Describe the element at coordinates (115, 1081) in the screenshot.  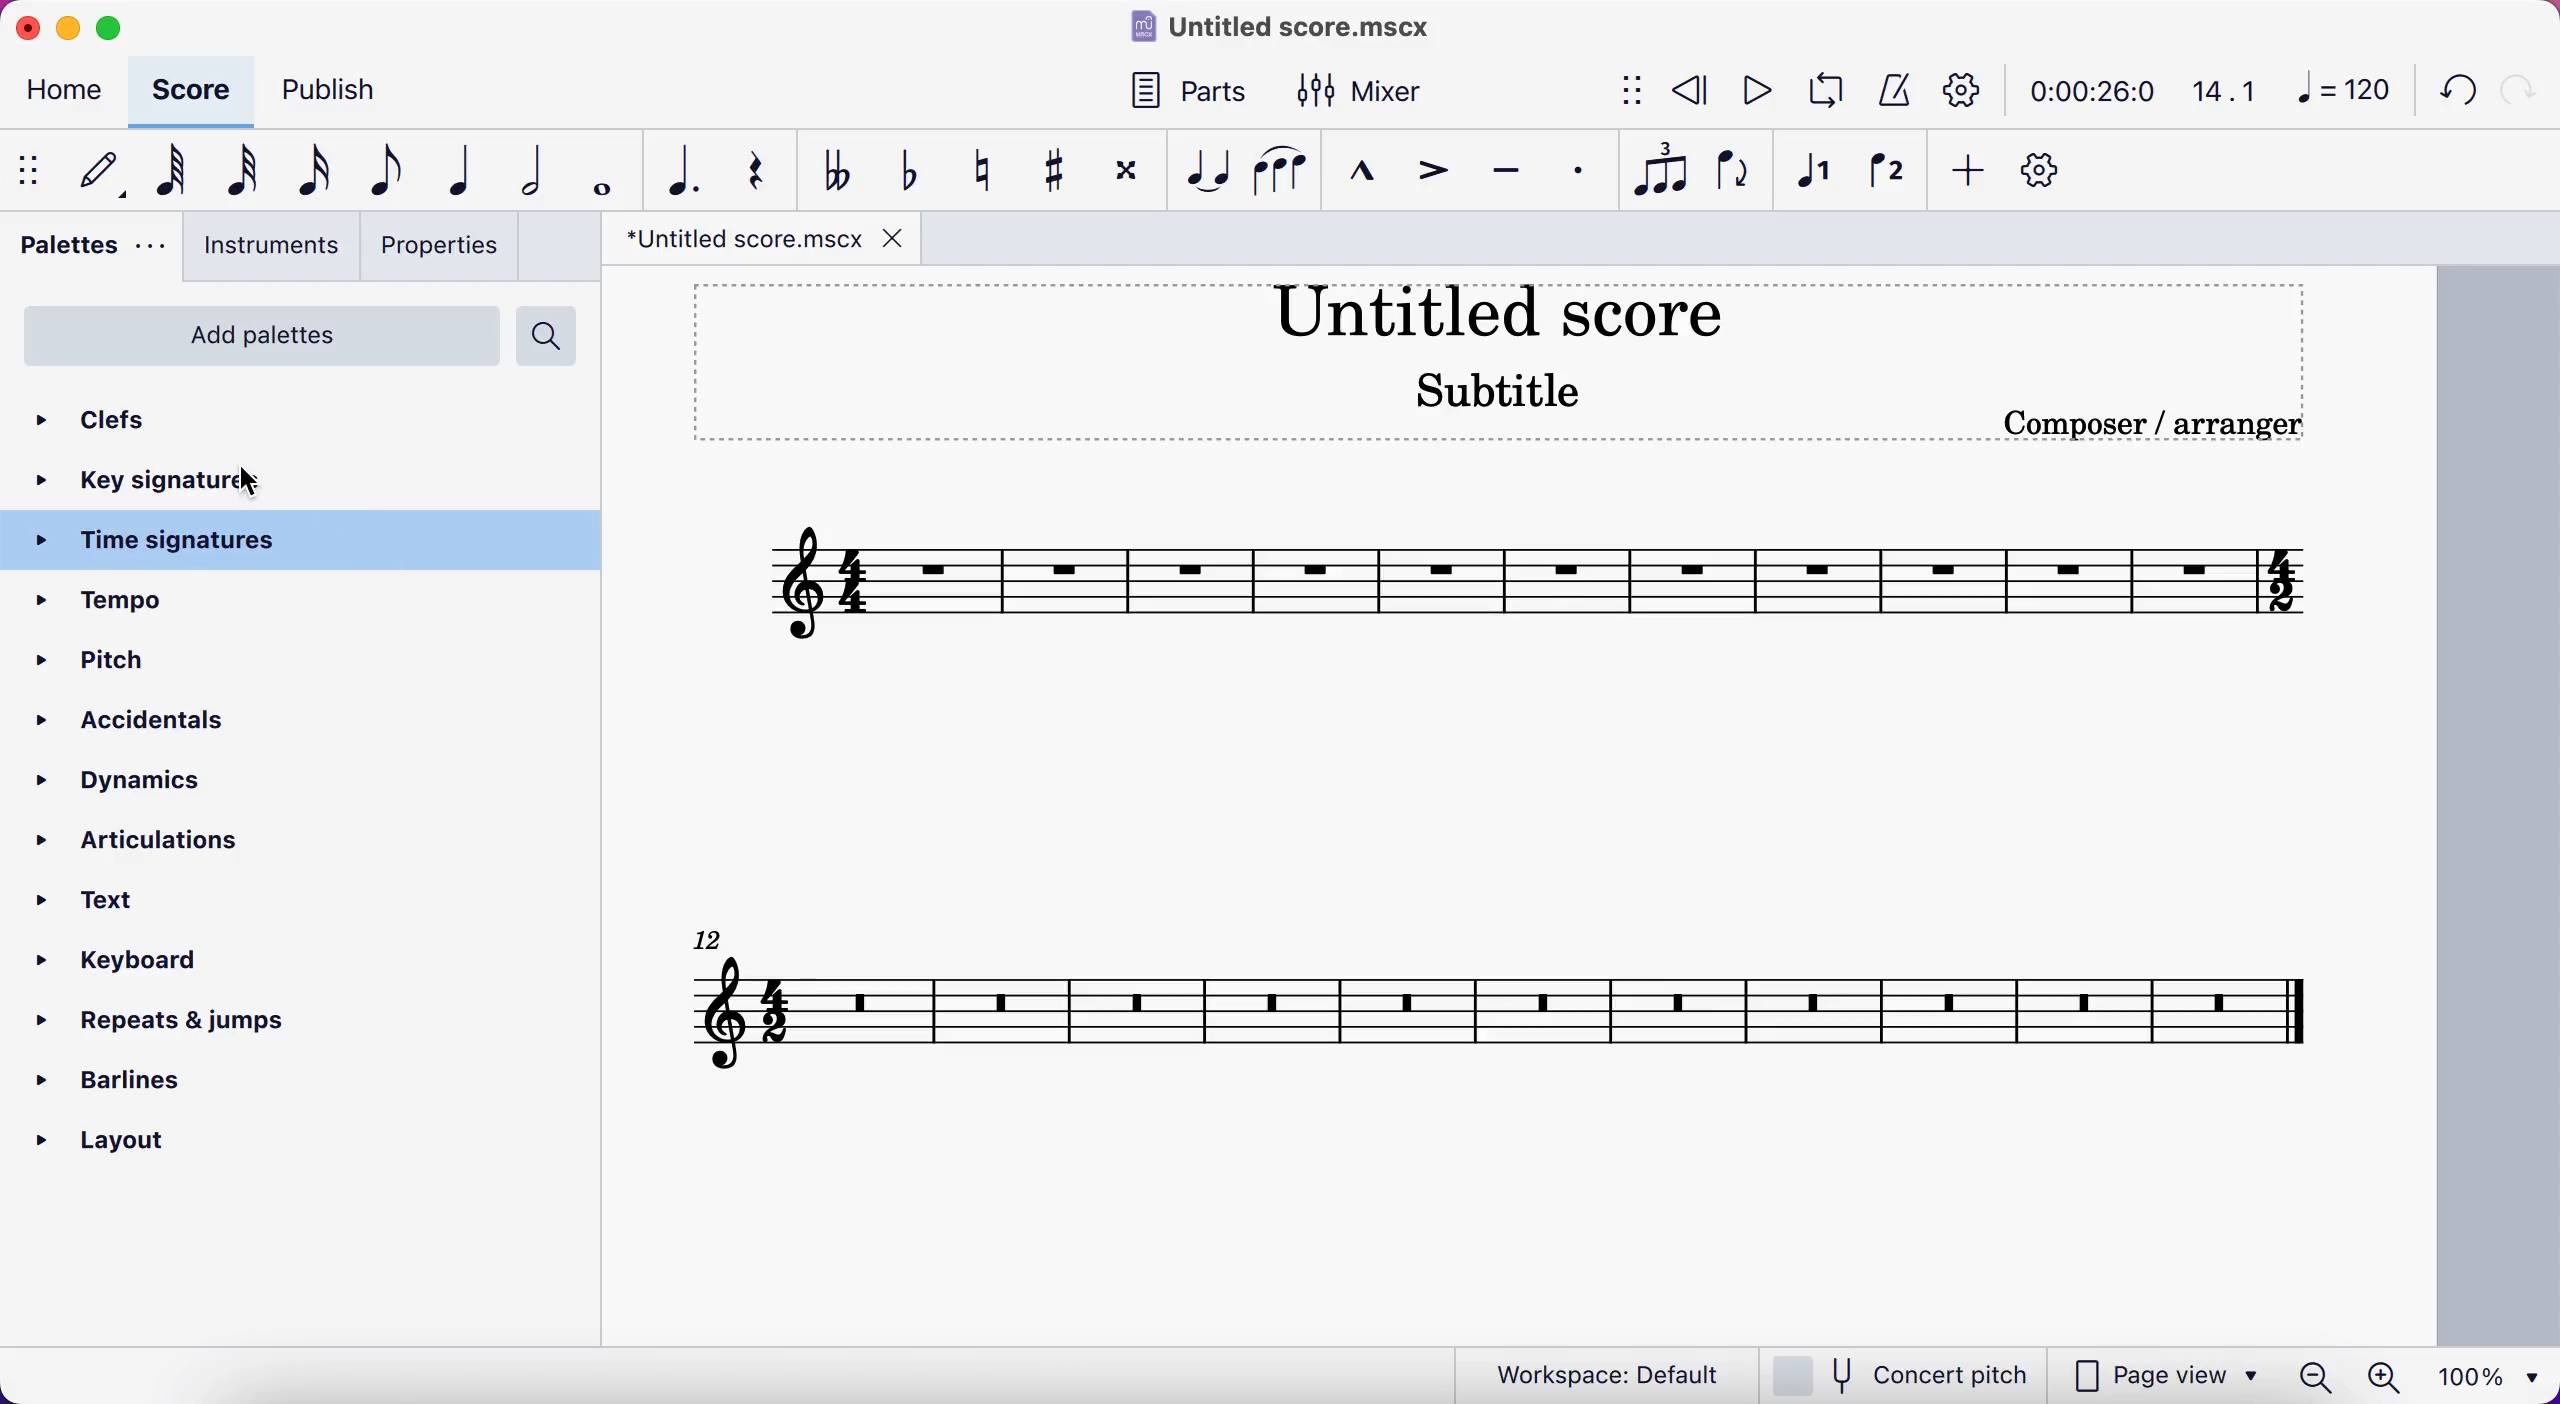
I see `barlines` at that location.